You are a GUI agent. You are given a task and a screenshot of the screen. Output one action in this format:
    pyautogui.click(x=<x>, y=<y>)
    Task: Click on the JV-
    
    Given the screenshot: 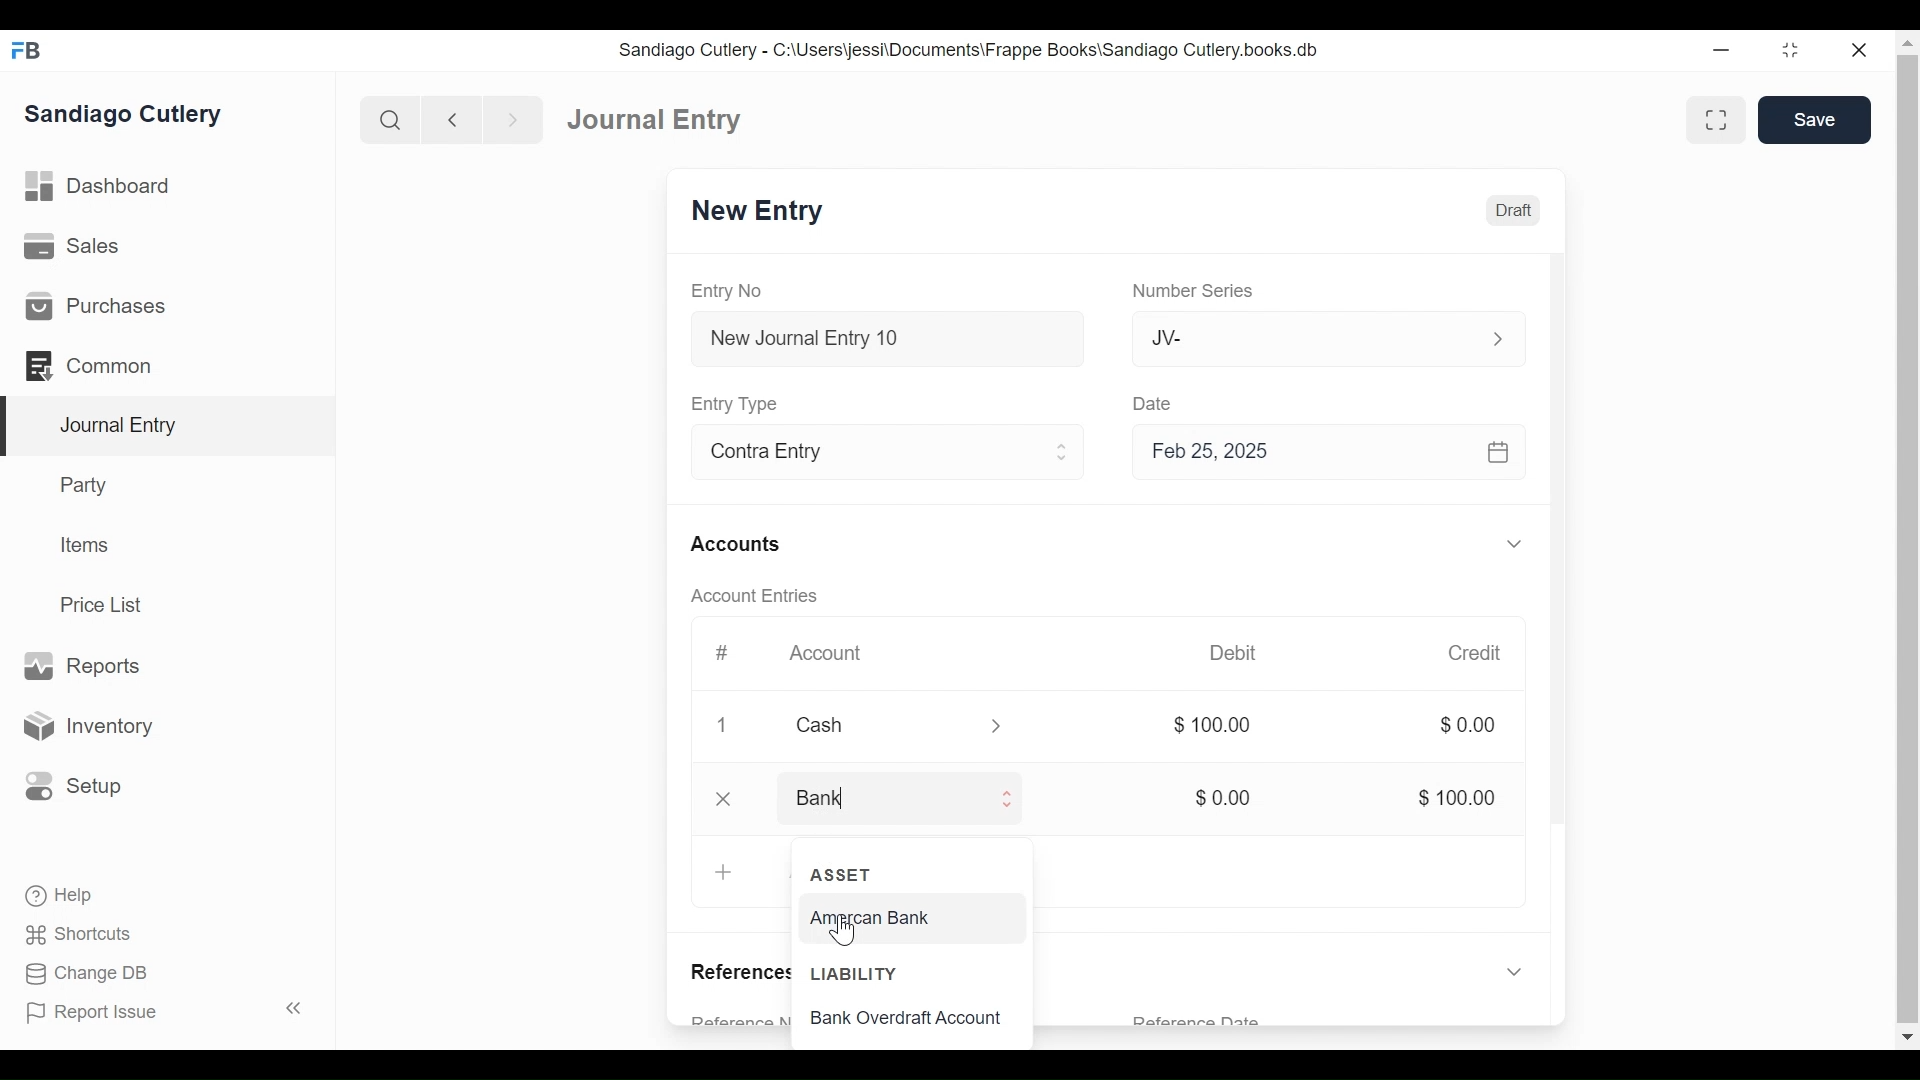 What is the action you would take?
    pyautogui.click(x=1299, y=336)
    